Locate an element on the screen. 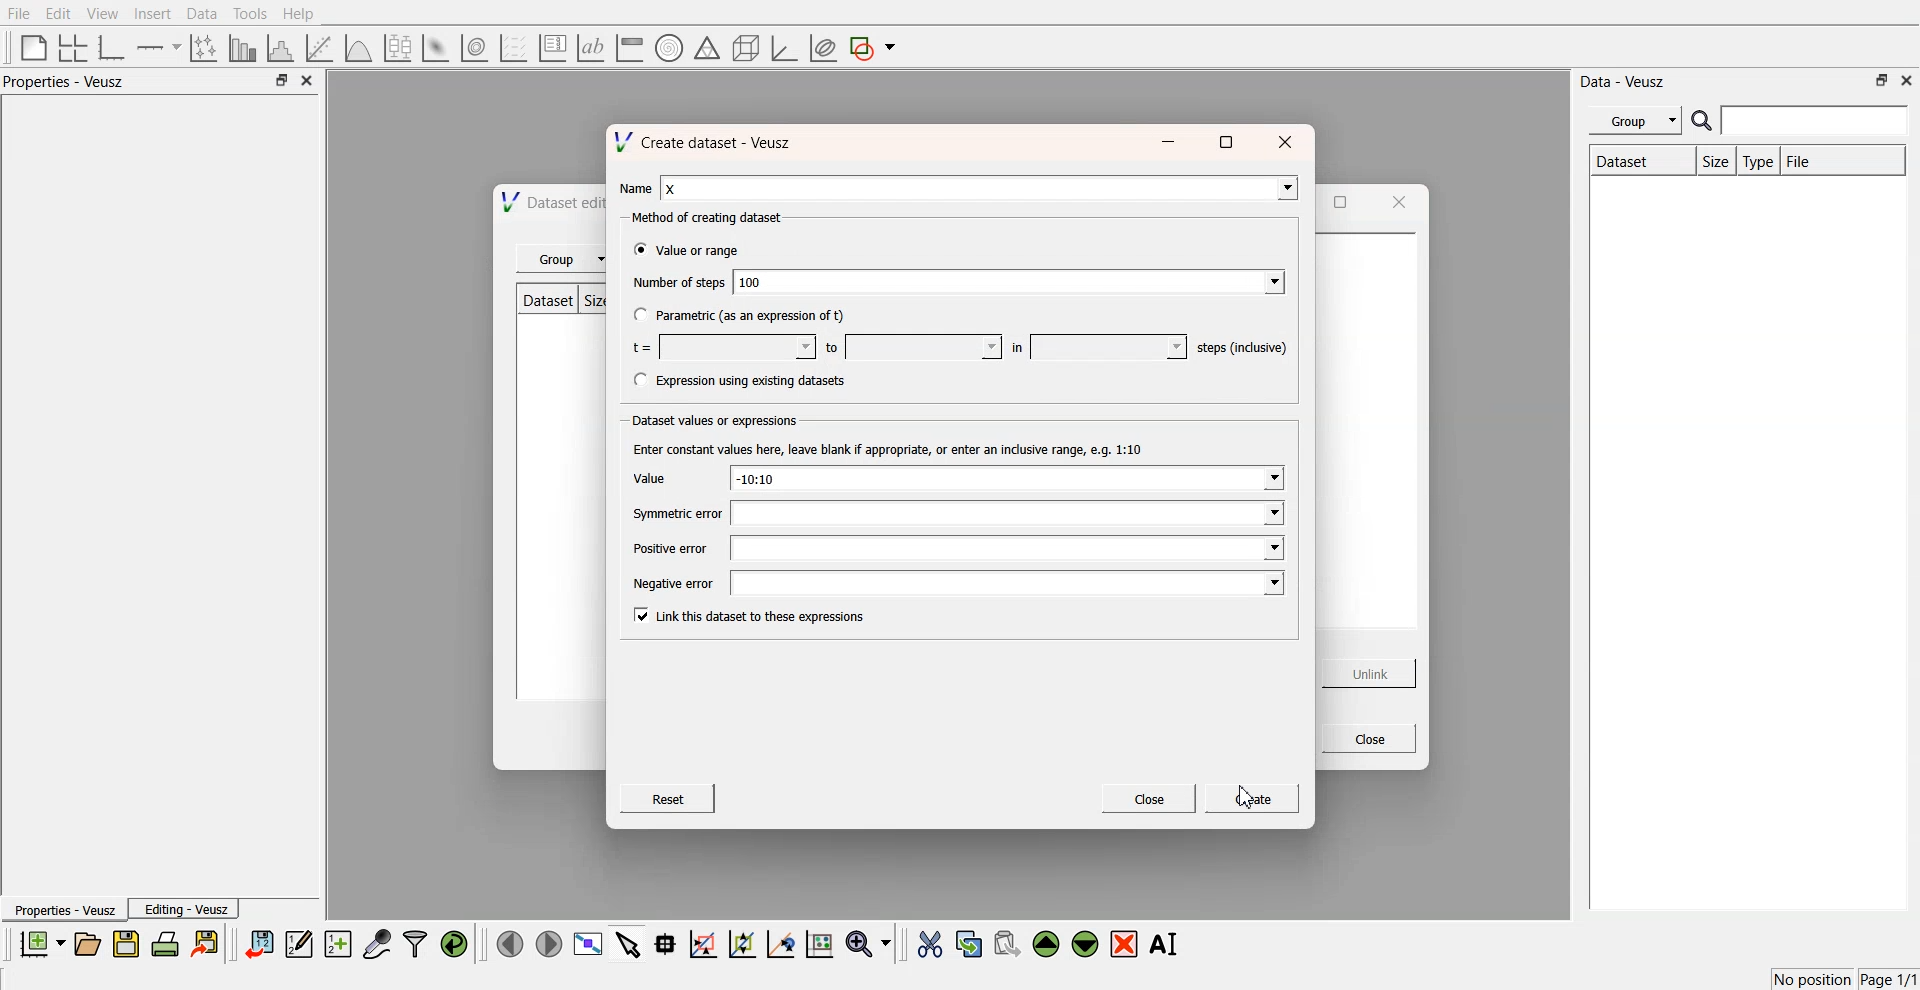 The height and width of the screenshot is (990, 1920). Value or range is located at coordinates (704, 253).